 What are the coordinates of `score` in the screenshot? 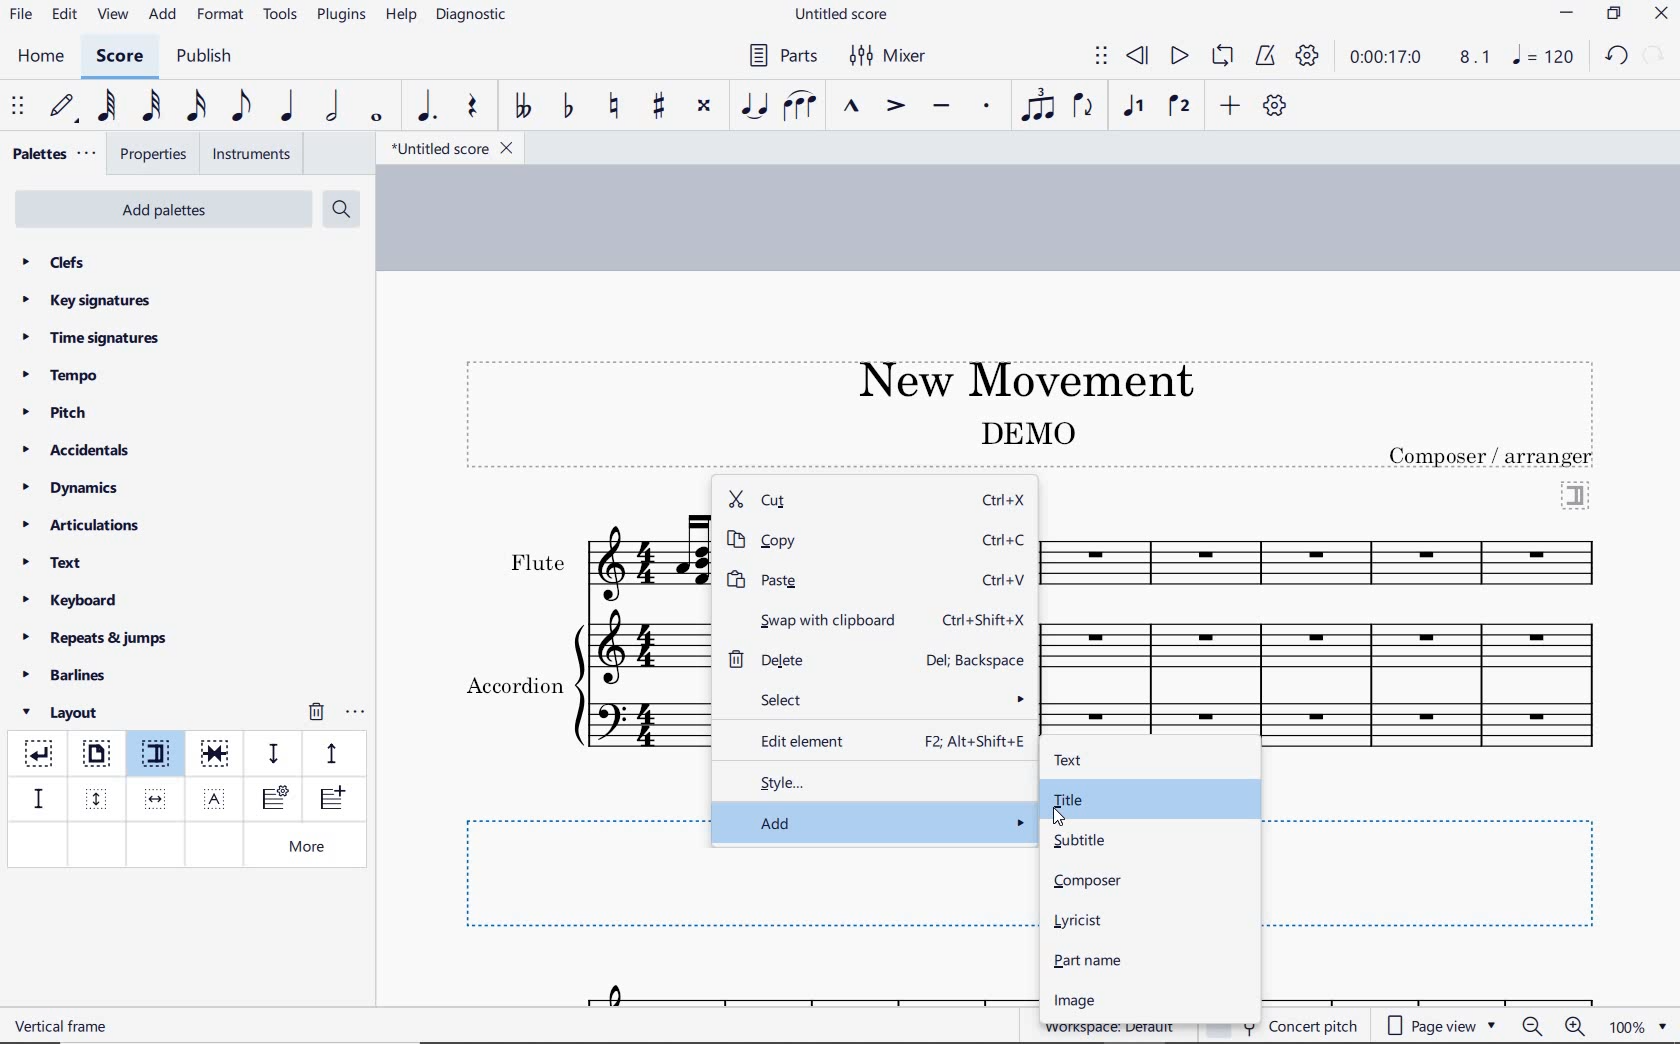 It's located at (120, 59).